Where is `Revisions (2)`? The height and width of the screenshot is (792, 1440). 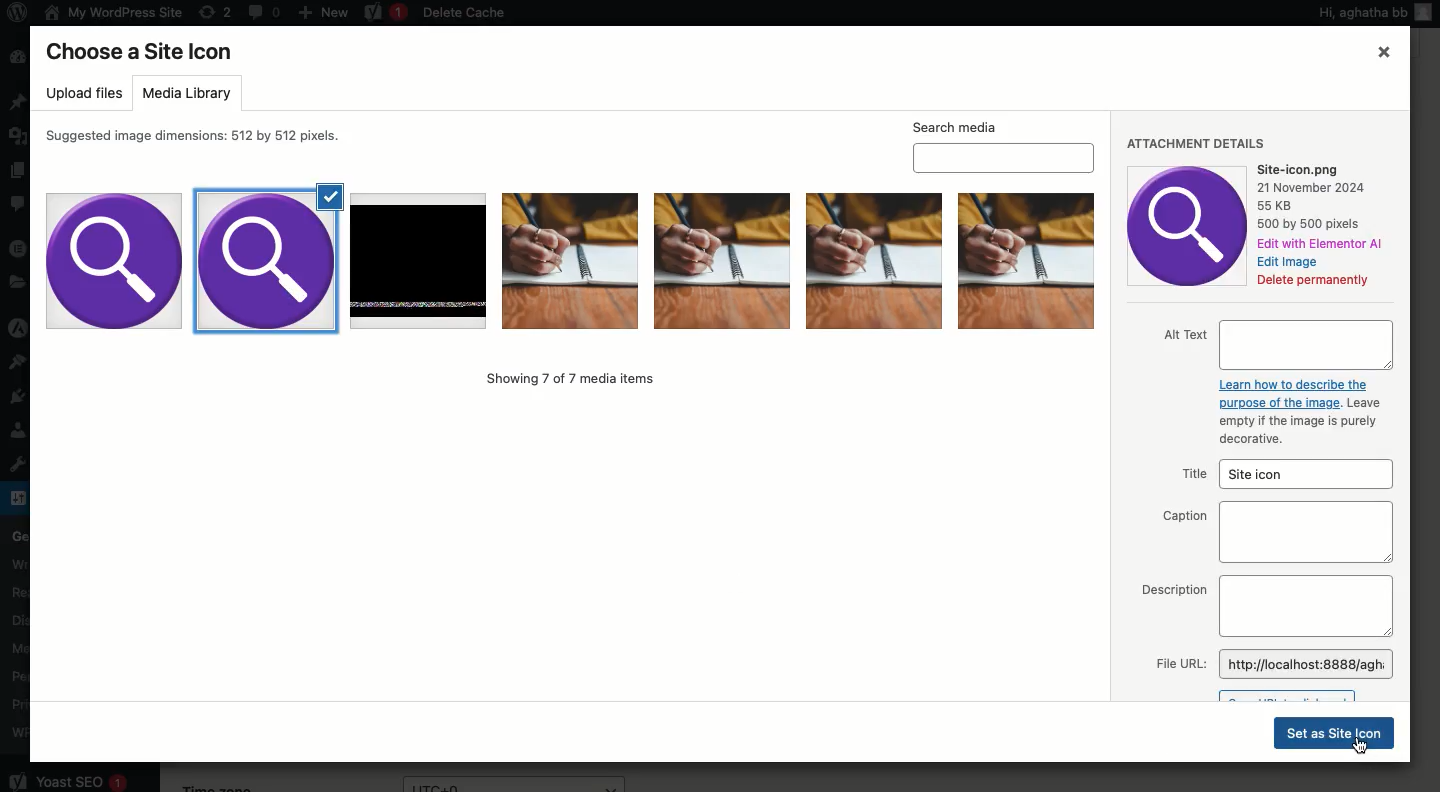
Revisions (2) is located at coordinates (215, 12).